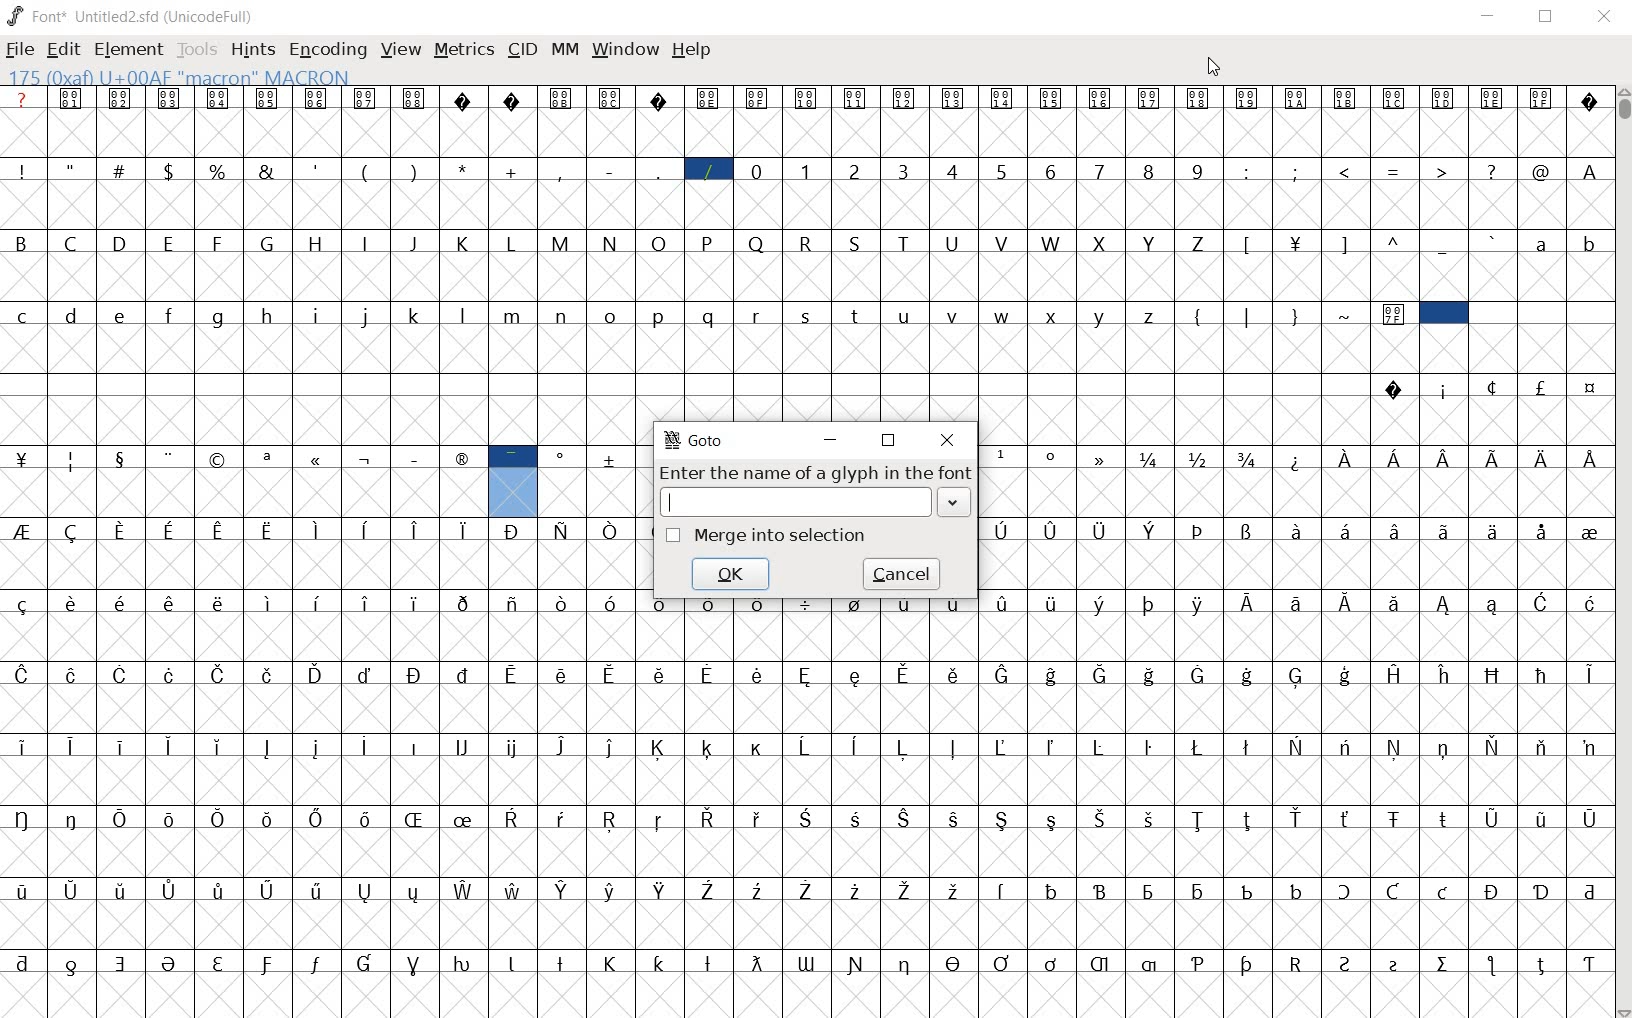 The image size is (1632, 1018). What do you see at coordinates (251, 49) in the screenshot?
I see `HINTS` at bounding box center [251, 49].